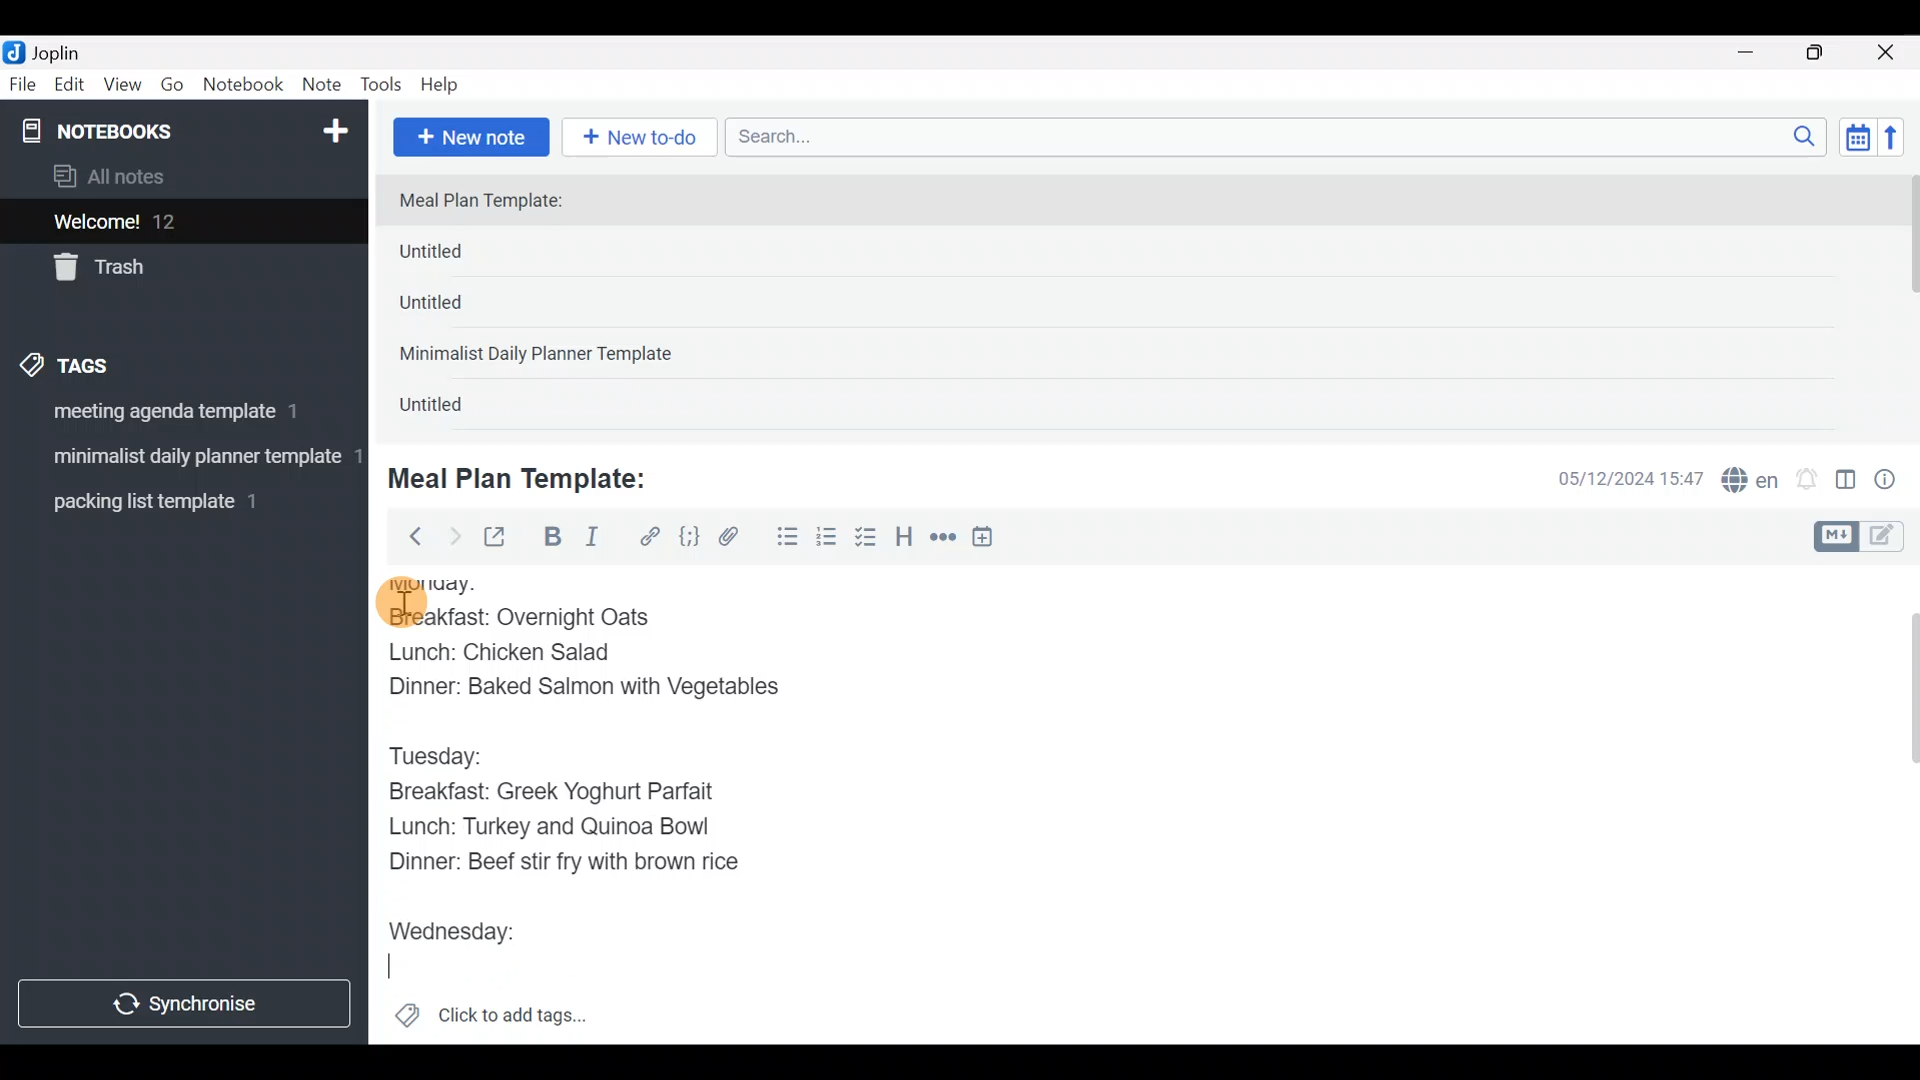 This screenshot has height=1080, width=1920. Describe the element at coordinates (1281, 134) in the screenshot. I see `Search bar` at that location.